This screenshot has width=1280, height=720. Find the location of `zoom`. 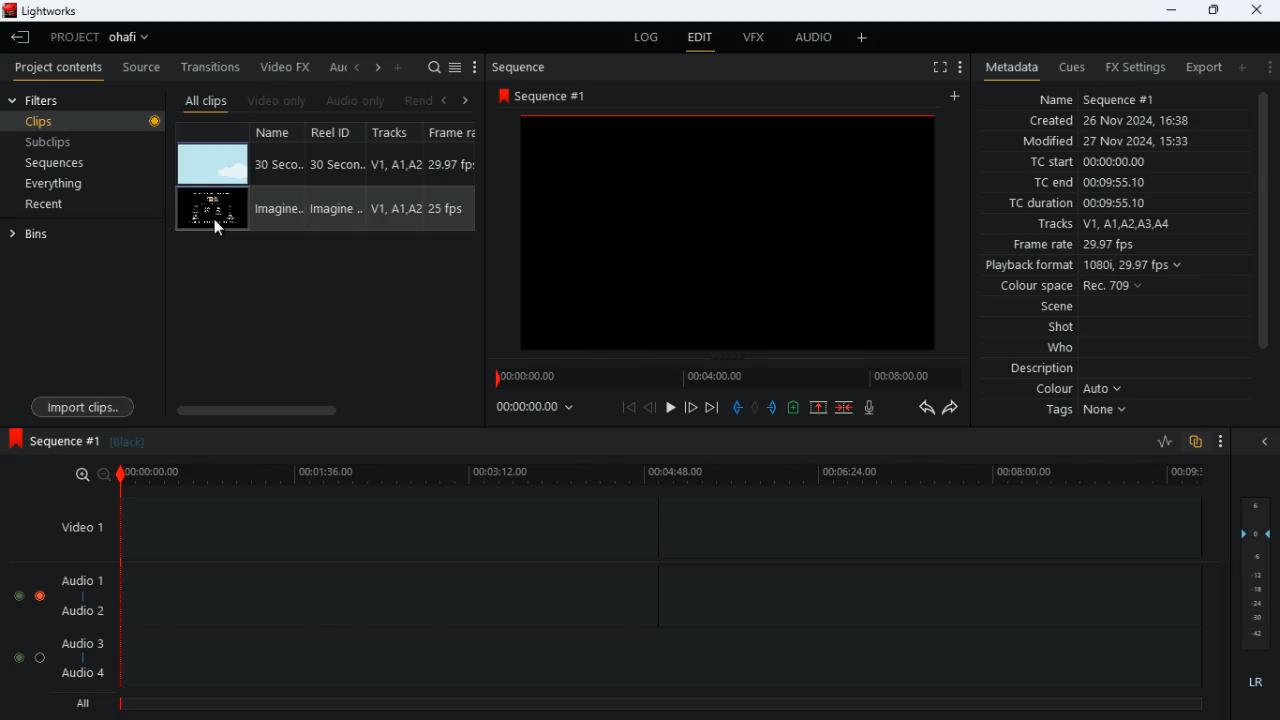

zoom is located at coordinates (92, 474).